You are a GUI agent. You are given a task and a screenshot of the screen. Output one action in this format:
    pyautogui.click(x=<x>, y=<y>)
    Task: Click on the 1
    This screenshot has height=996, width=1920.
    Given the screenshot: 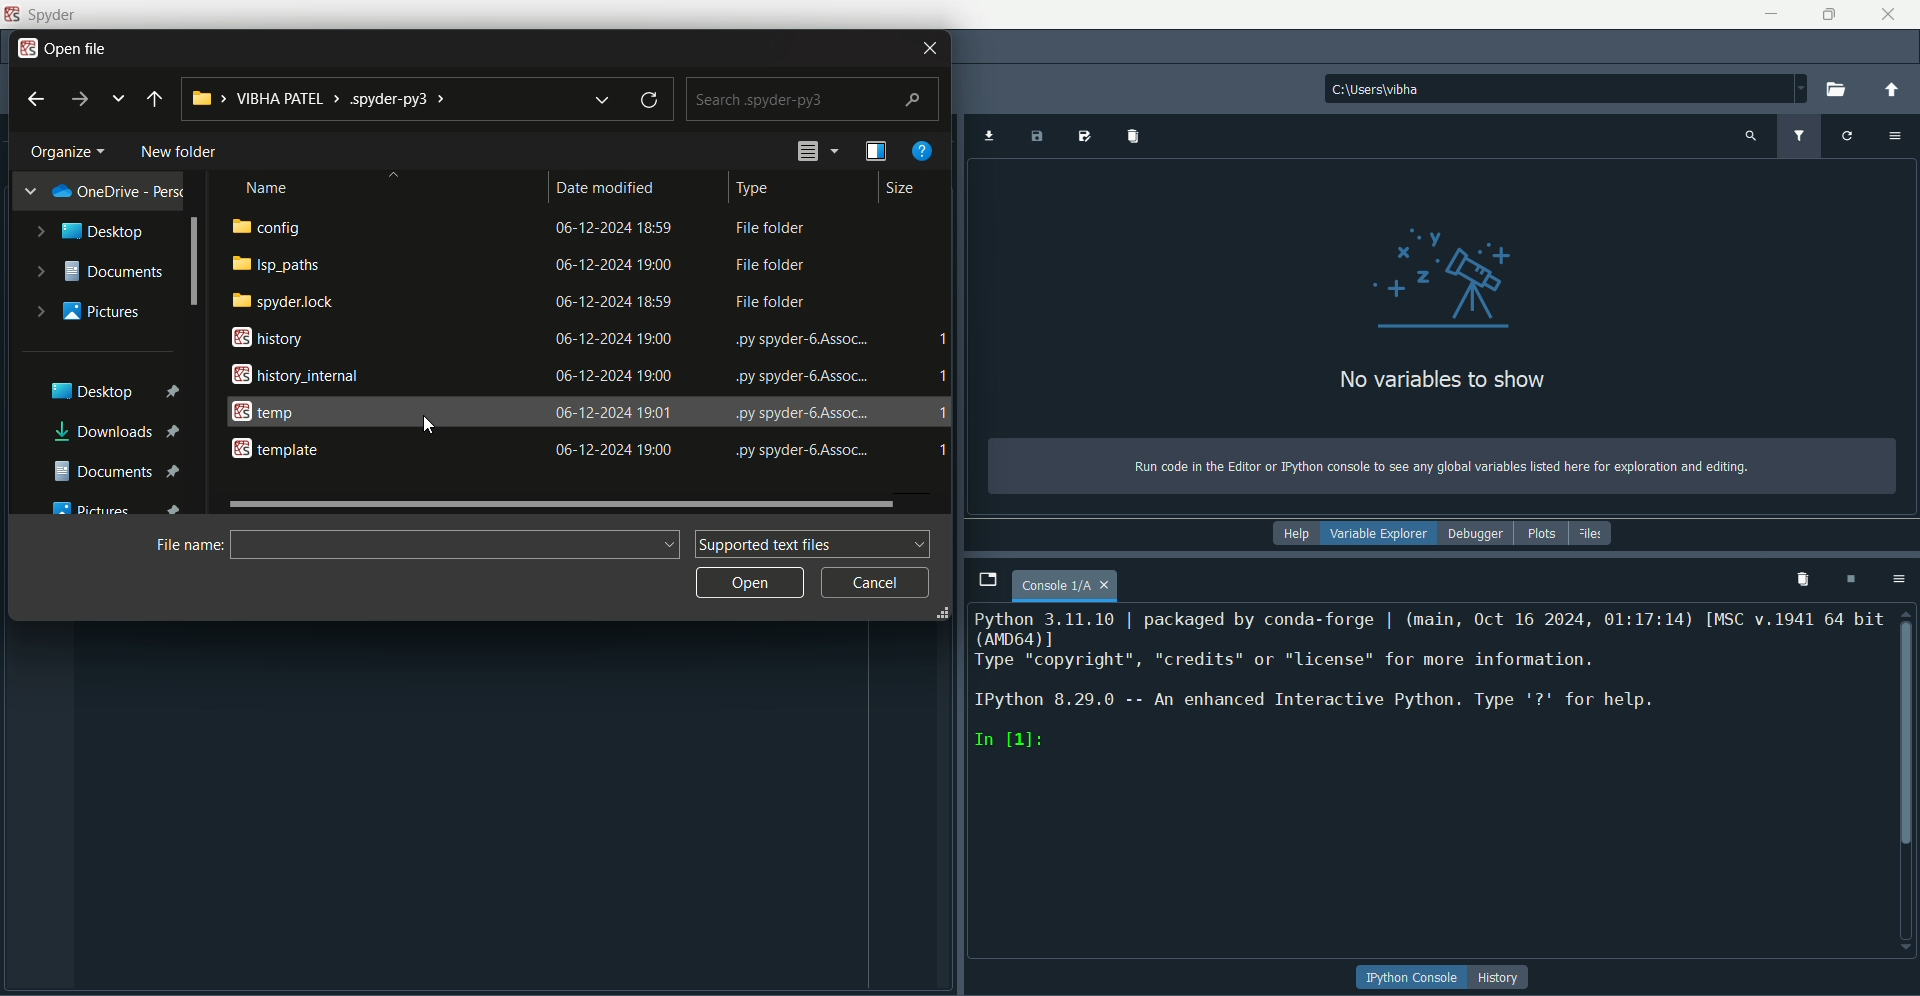 What is the action you would take?
    pyautogui.click(x=941, y=337)
    